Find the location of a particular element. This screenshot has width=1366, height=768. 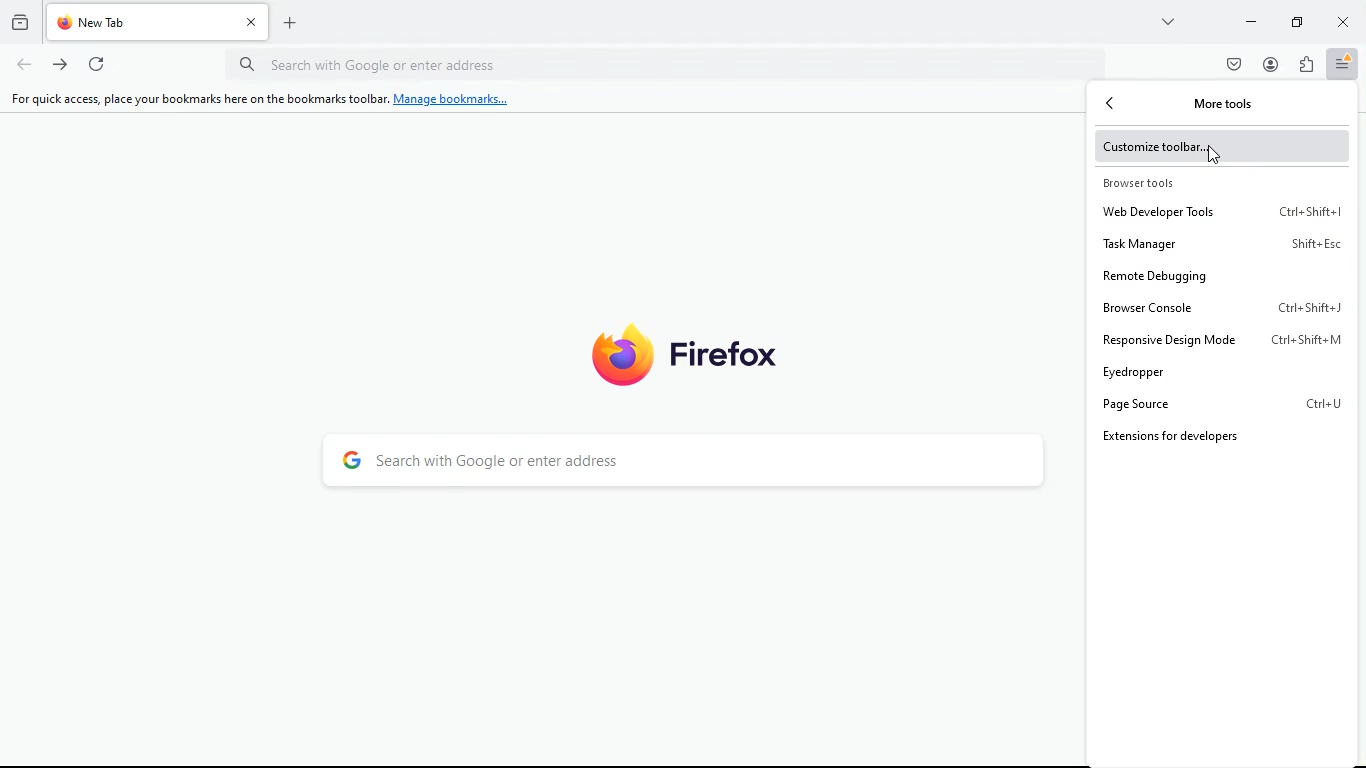

history is located at coordinates (20, 20).